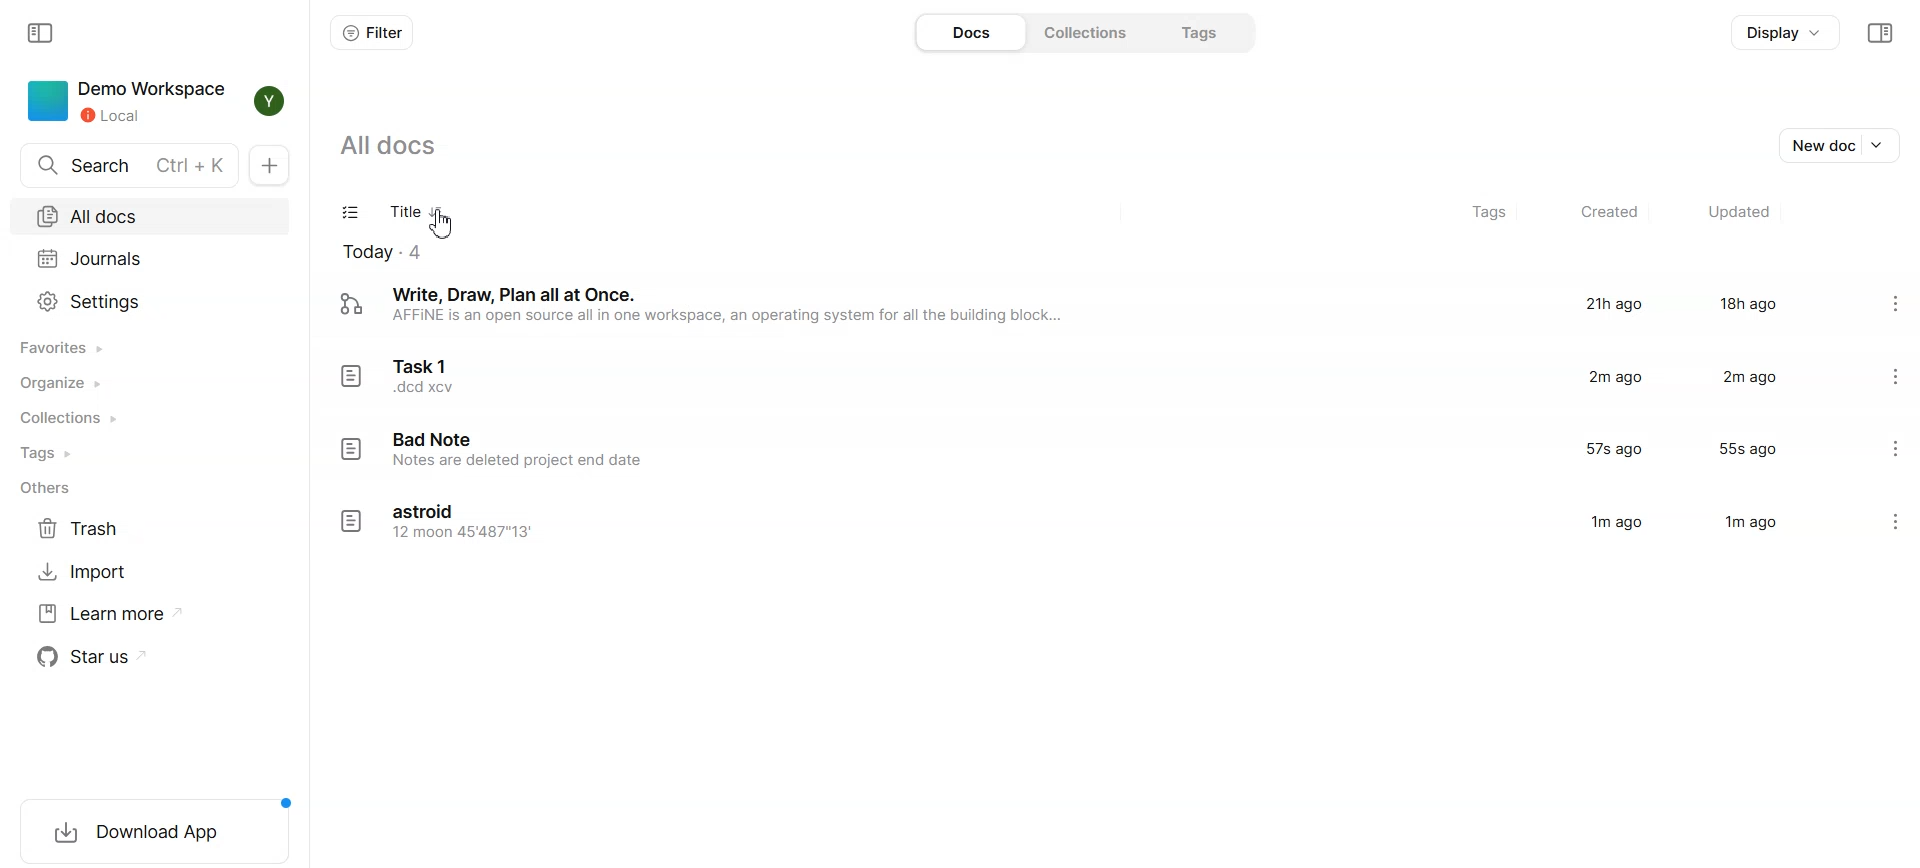 The height and width of the screenshot is (868, 1920). I want to click on New Doc, so click(270, 165).